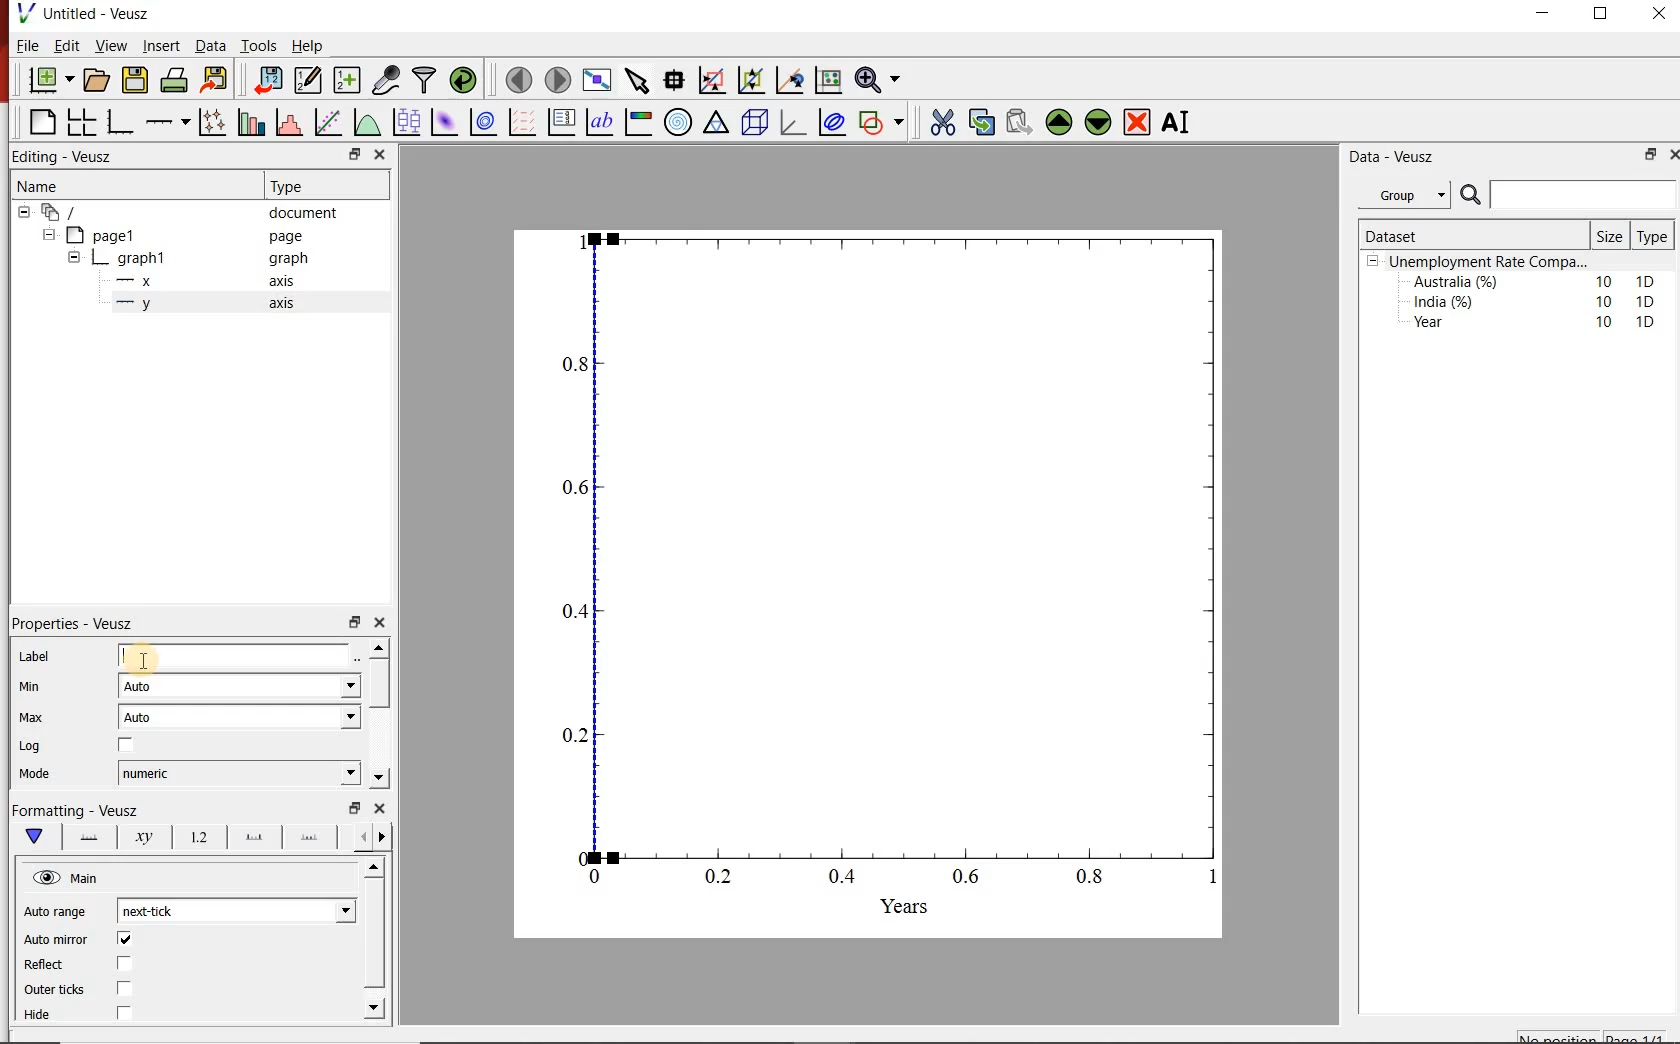 This screenshot has height=1044, width=1680. I want to click on Data, so click(211, 46).